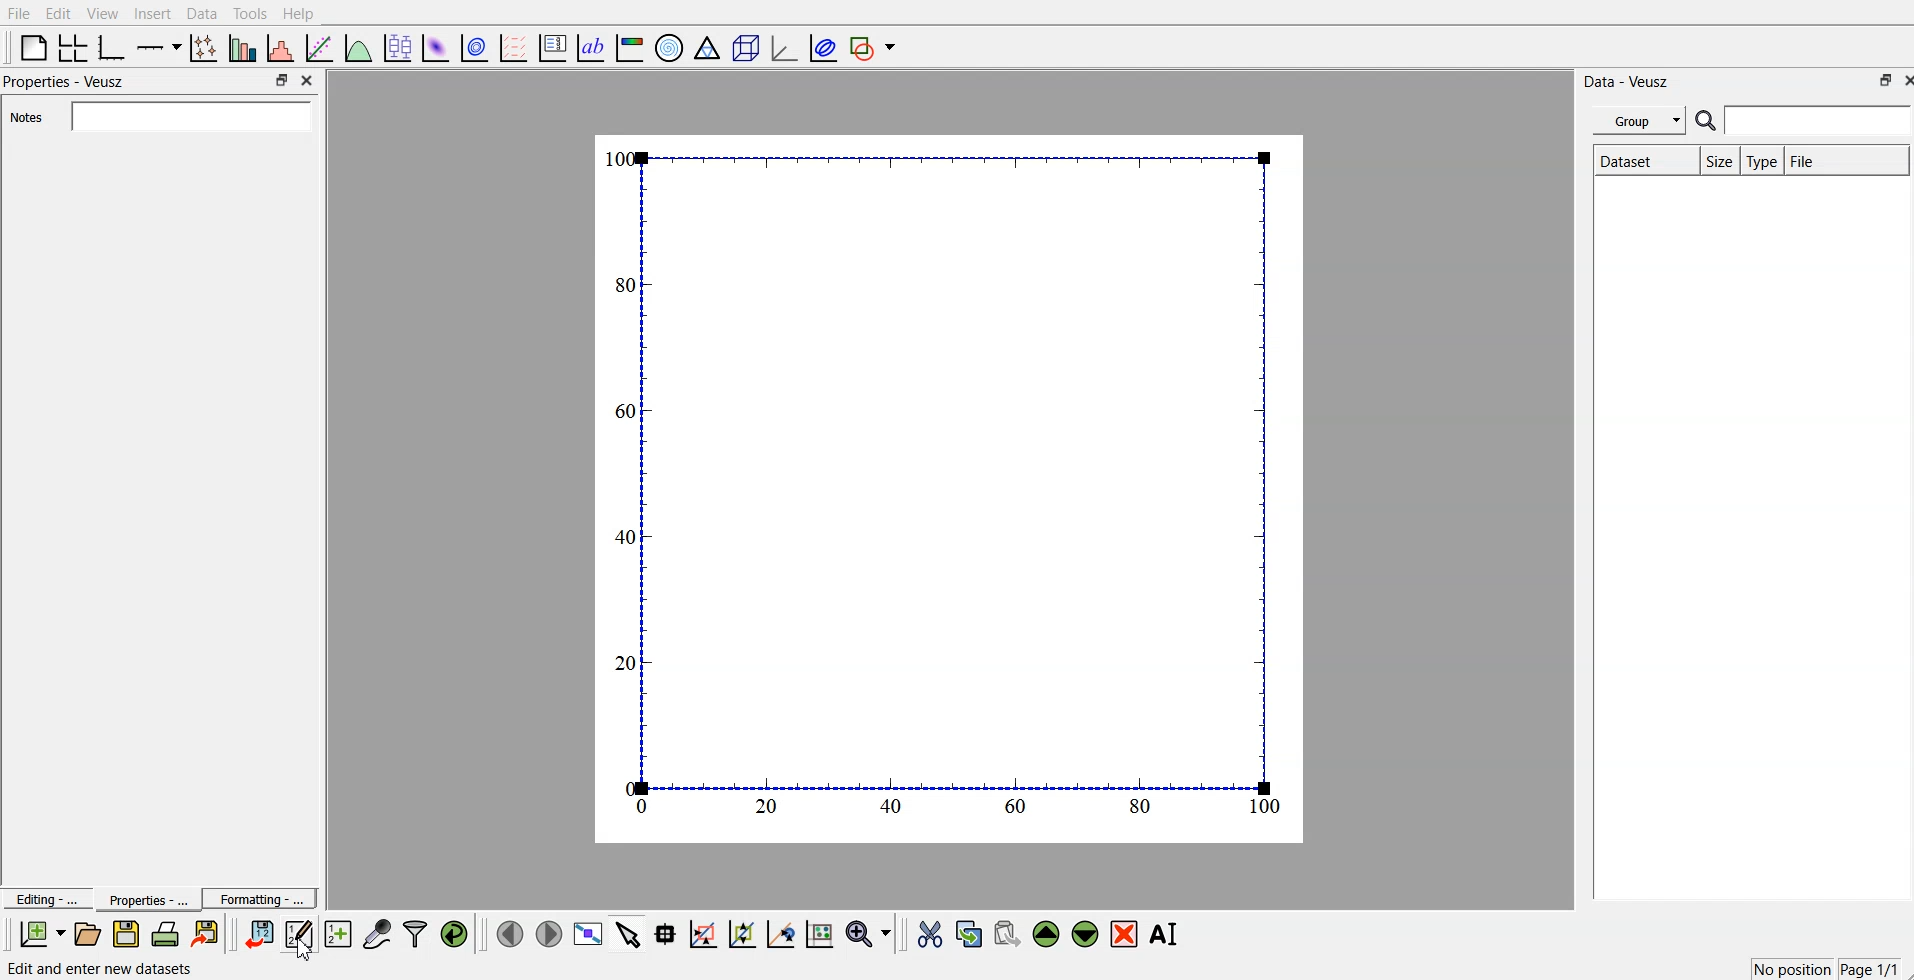  I want to click on Save, so click(126, 934).